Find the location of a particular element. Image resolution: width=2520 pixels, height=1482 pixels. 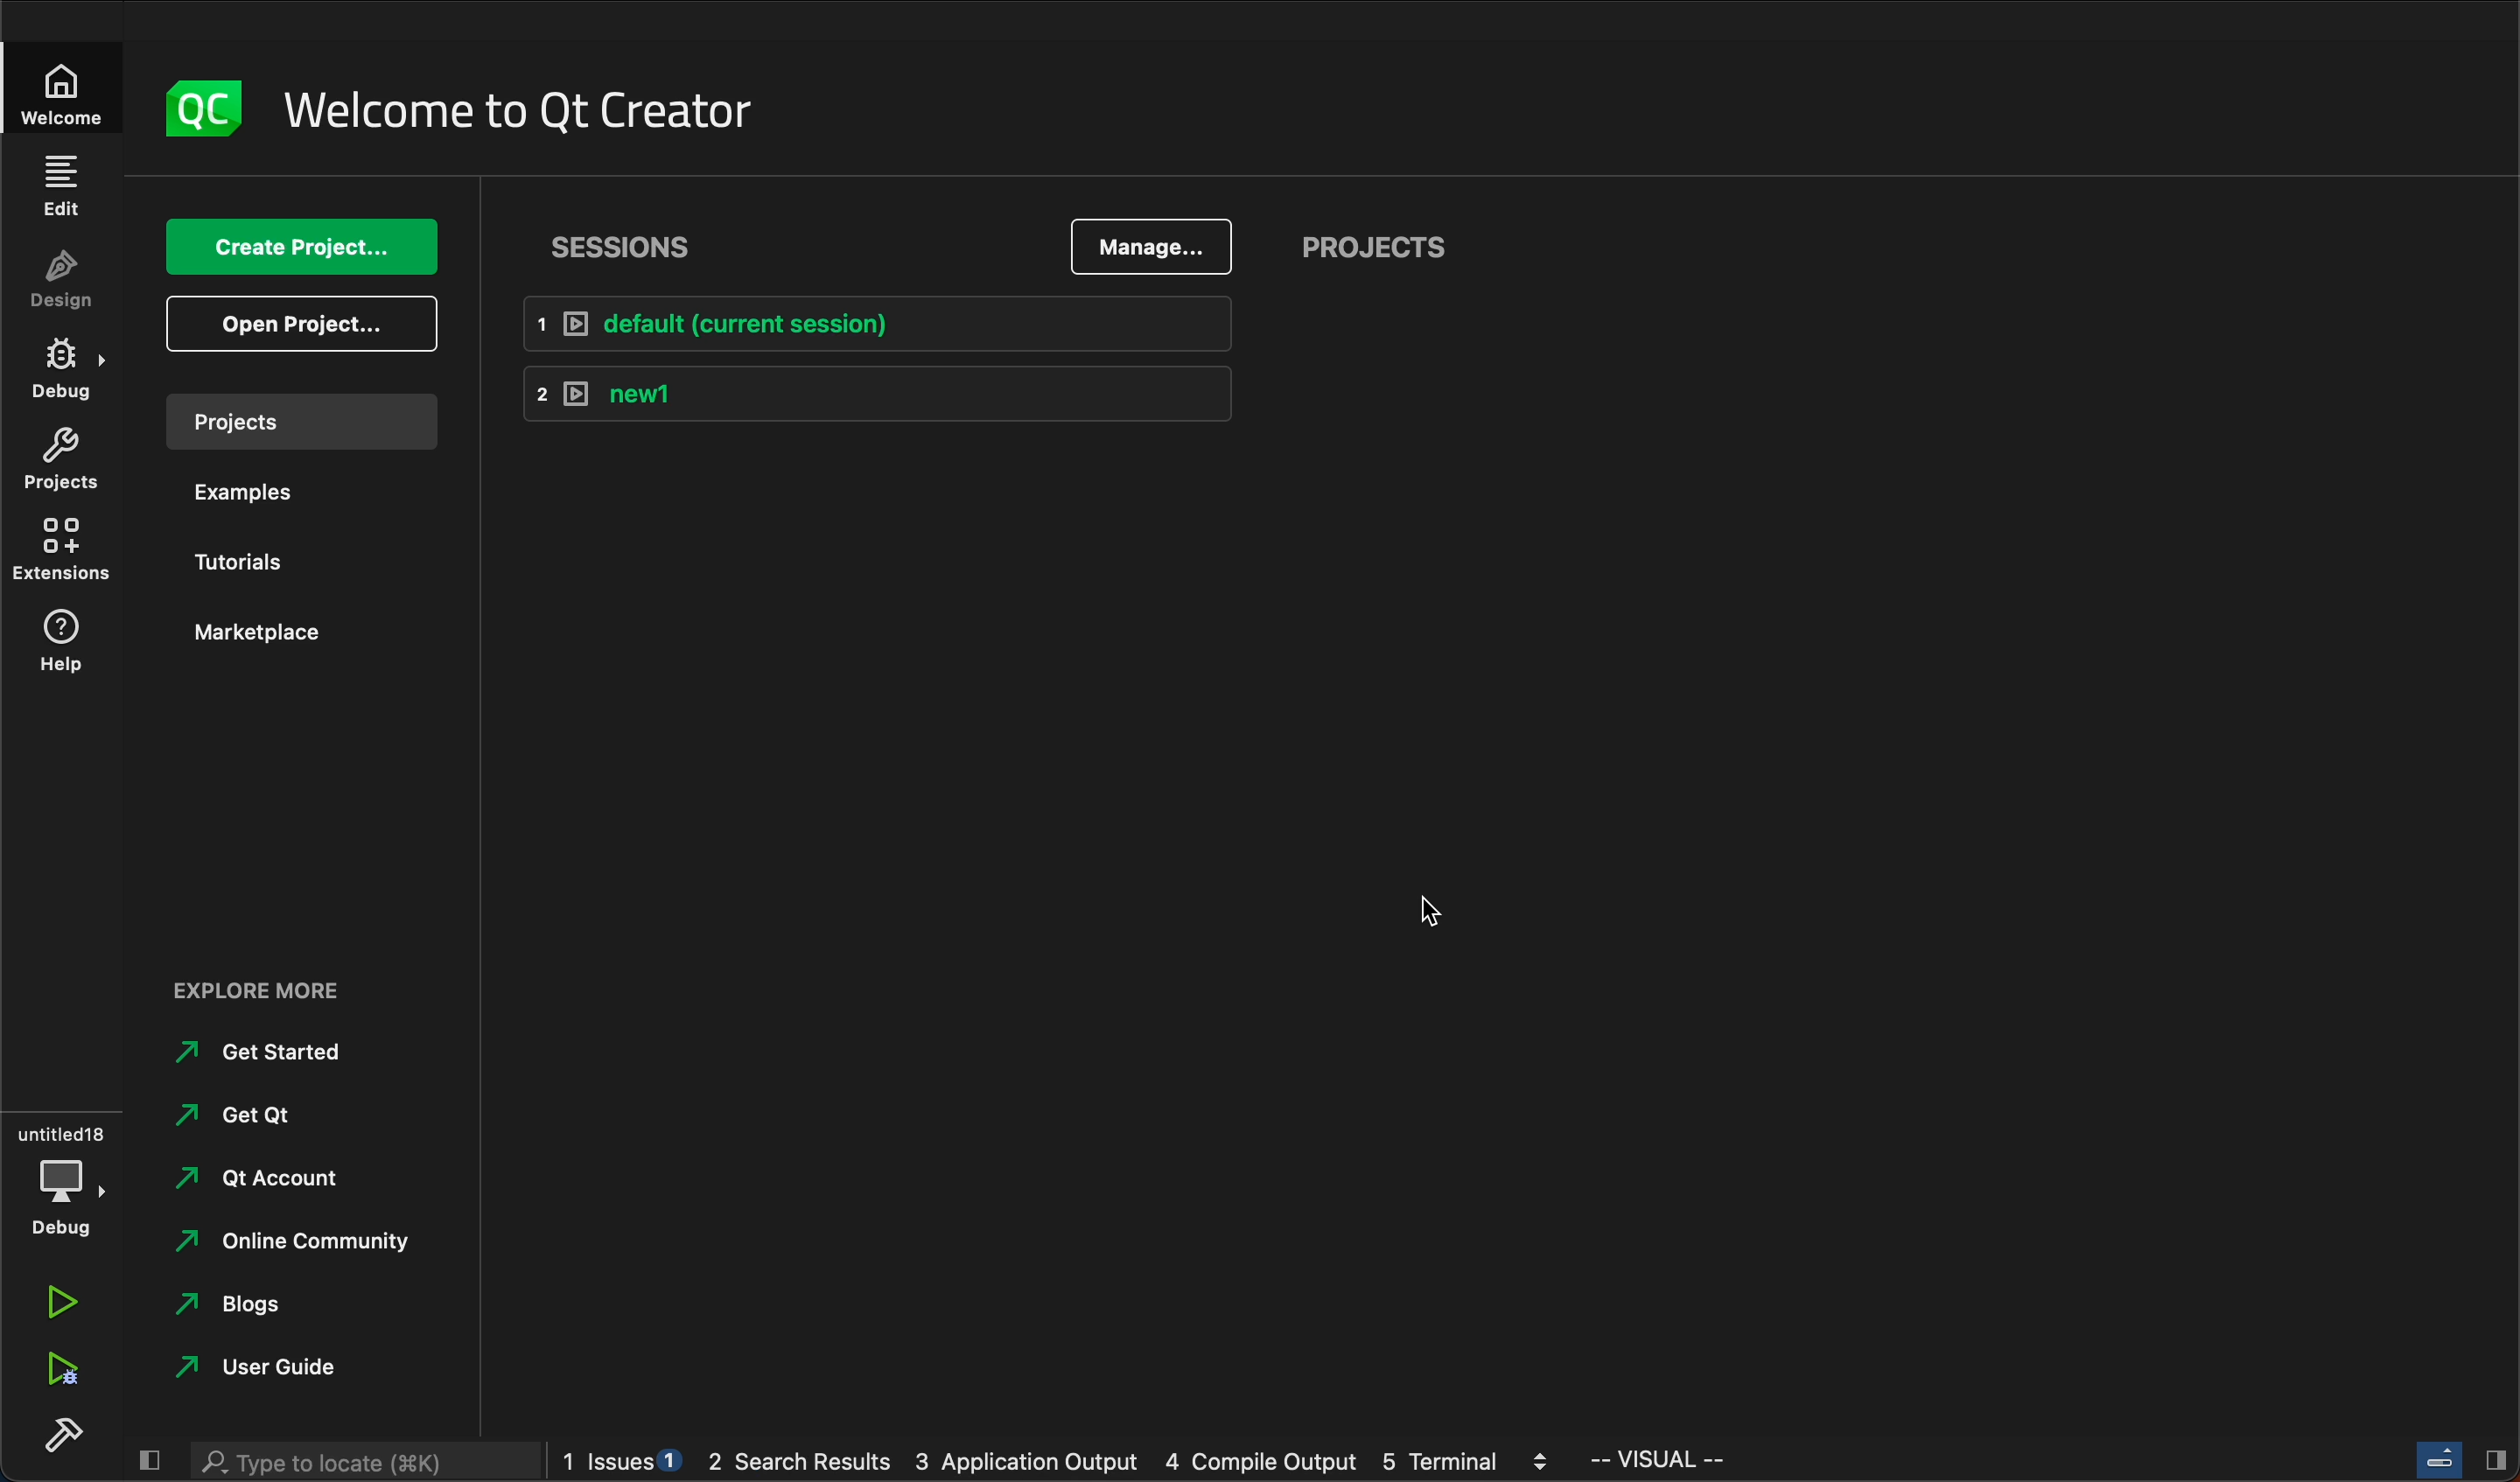

tutorials is located at coordinates (262, 559).